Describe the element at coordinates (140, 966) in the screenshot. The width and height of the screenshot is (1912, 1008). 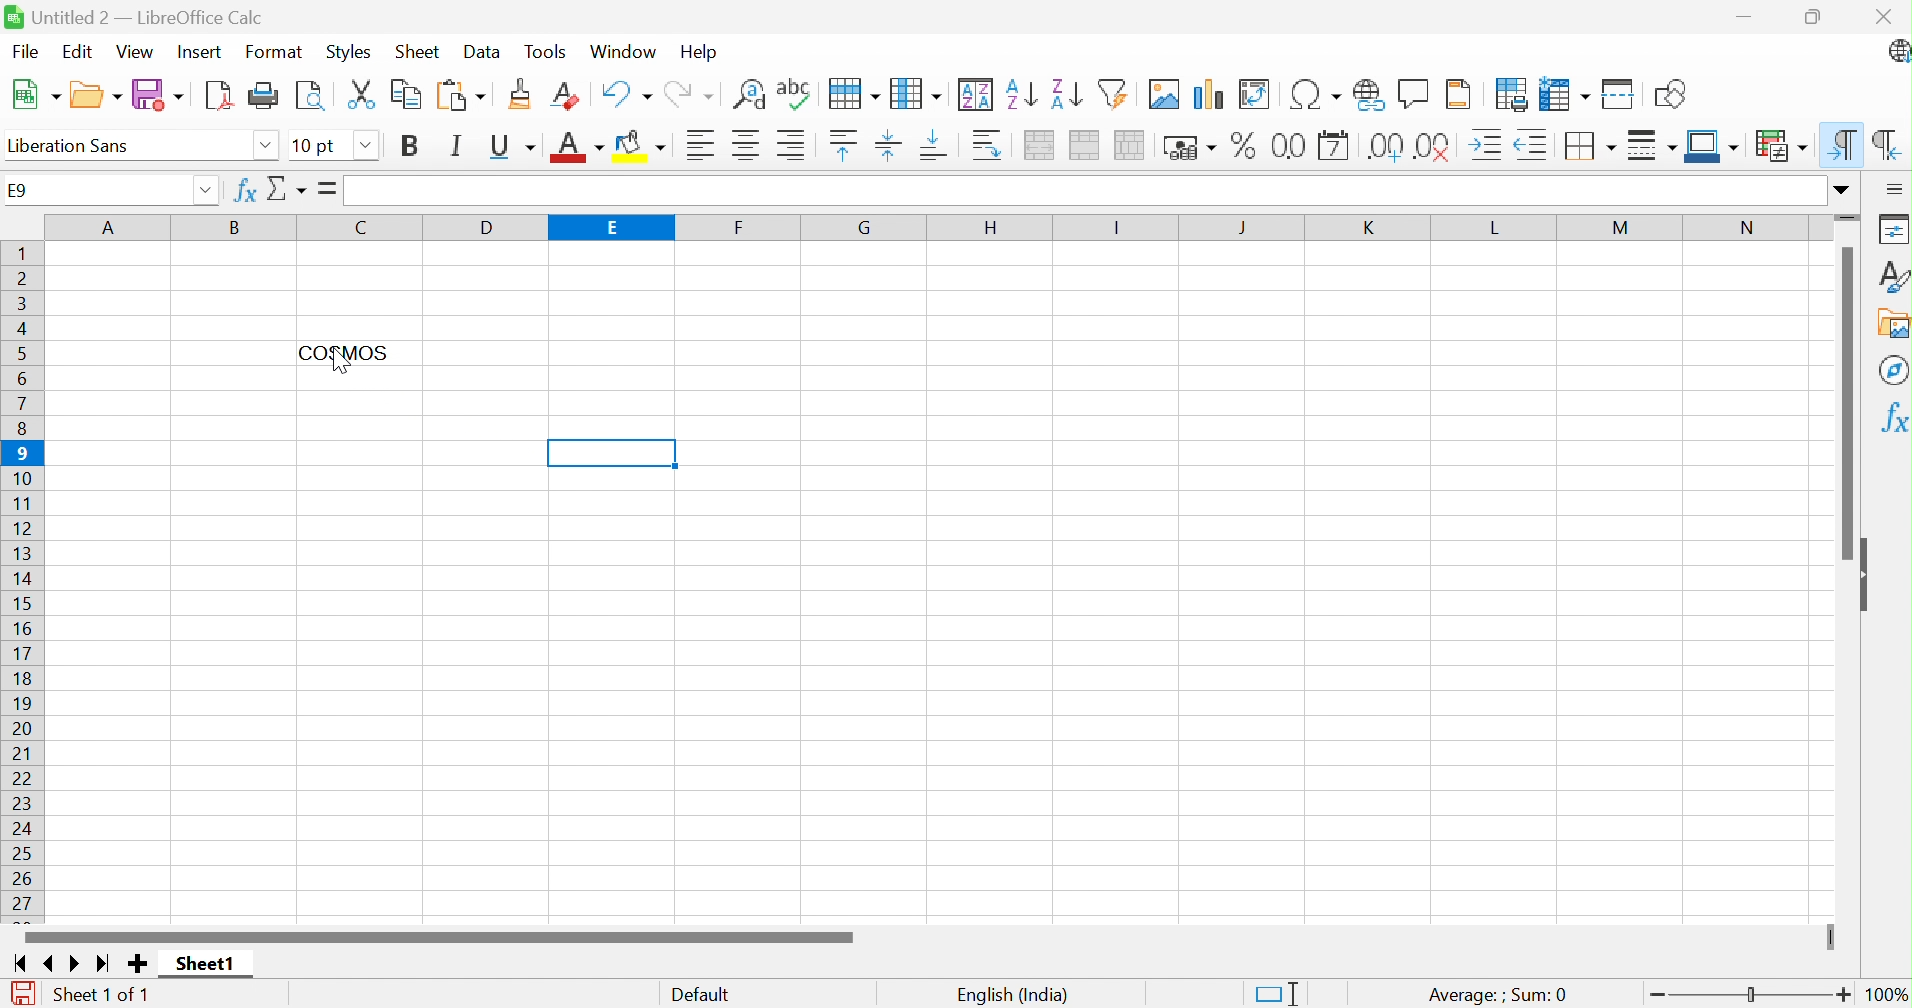
I see `Add new slide` at that location.